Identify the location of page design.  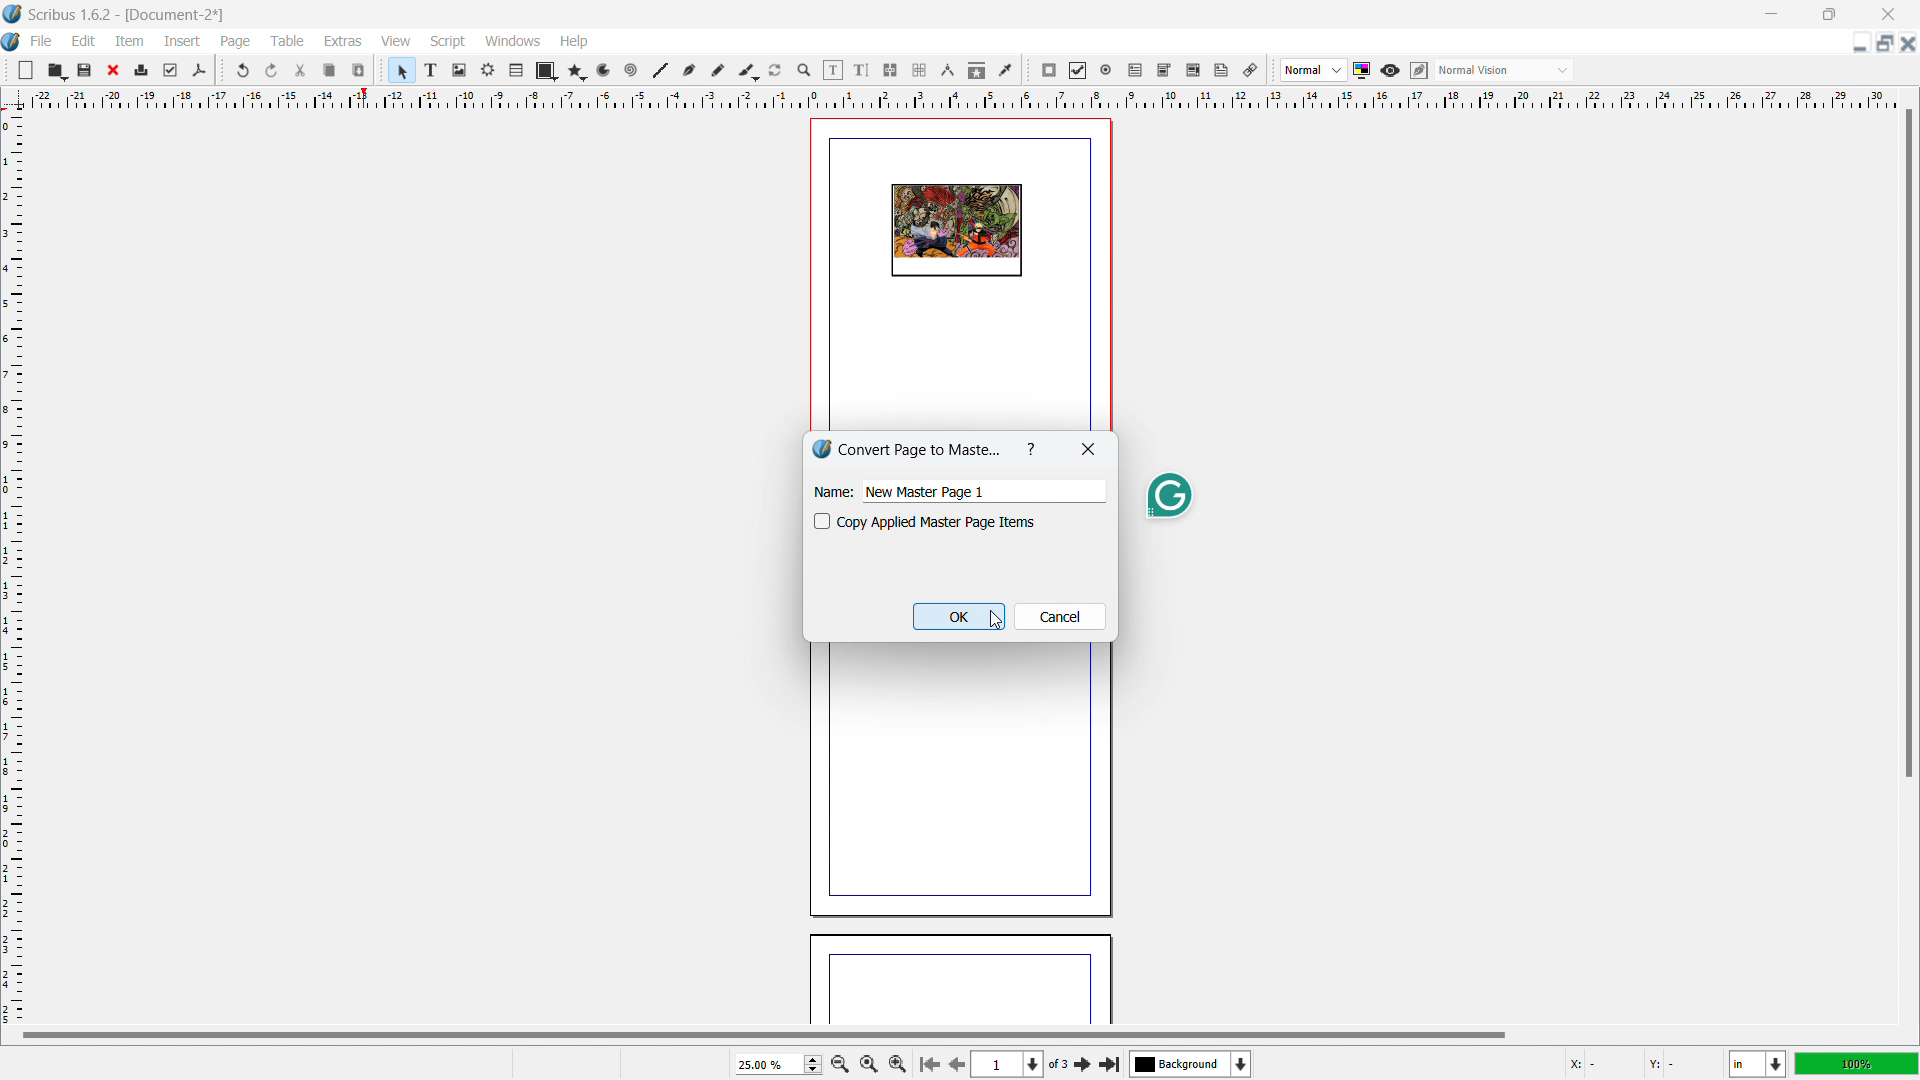
(956, 231).